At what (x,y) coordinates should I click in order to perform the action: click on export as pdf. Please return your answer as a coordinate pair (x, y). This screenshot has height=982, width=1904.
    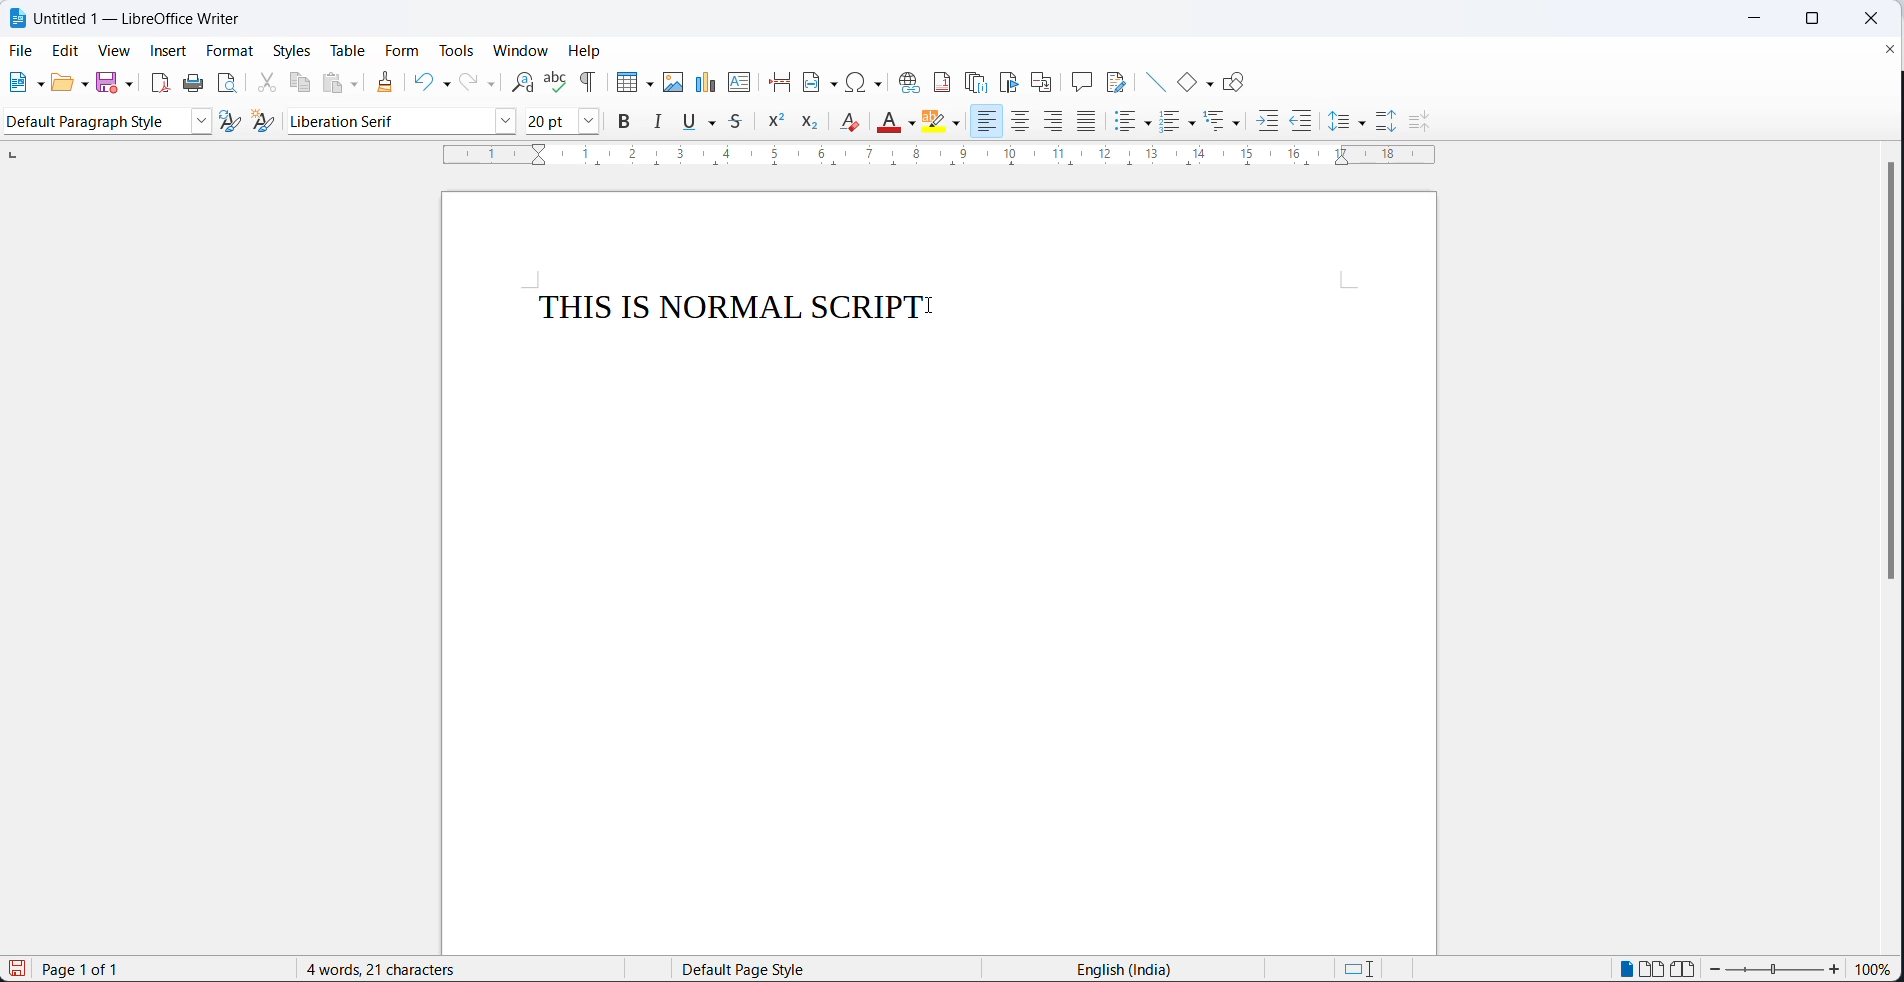
    Looking at the image, I should click on (159, 81).